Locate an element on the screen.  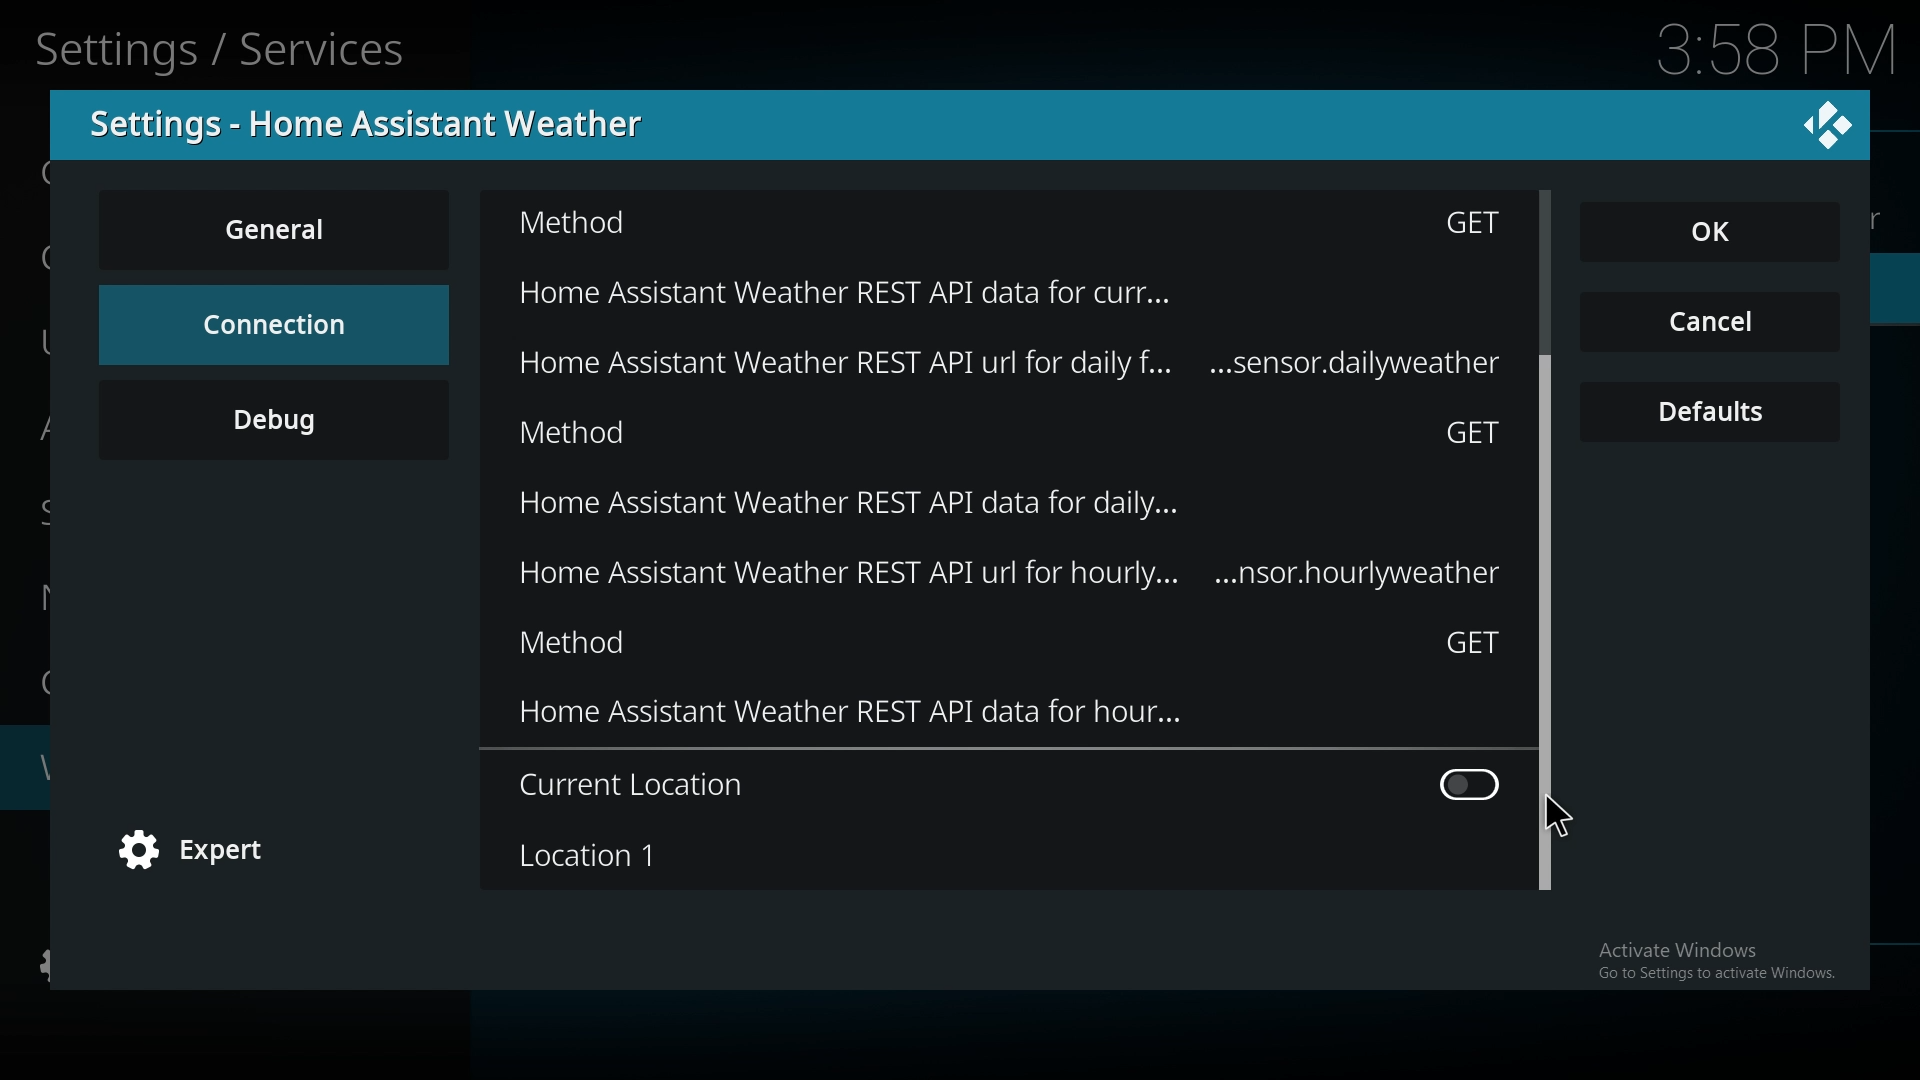
Home assistant weather rest API data for daily is located at coordinates (1060, 368).